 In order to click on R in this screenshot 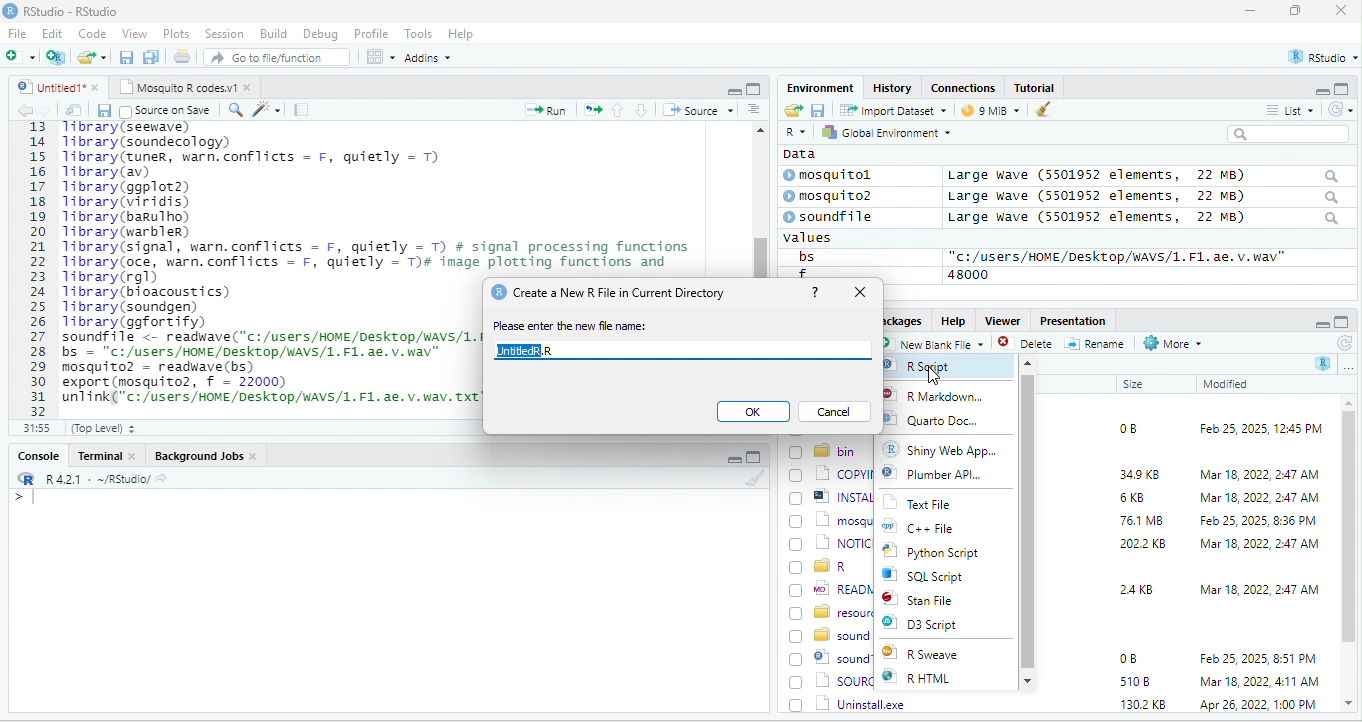, I will do `click(1324, 363)`.